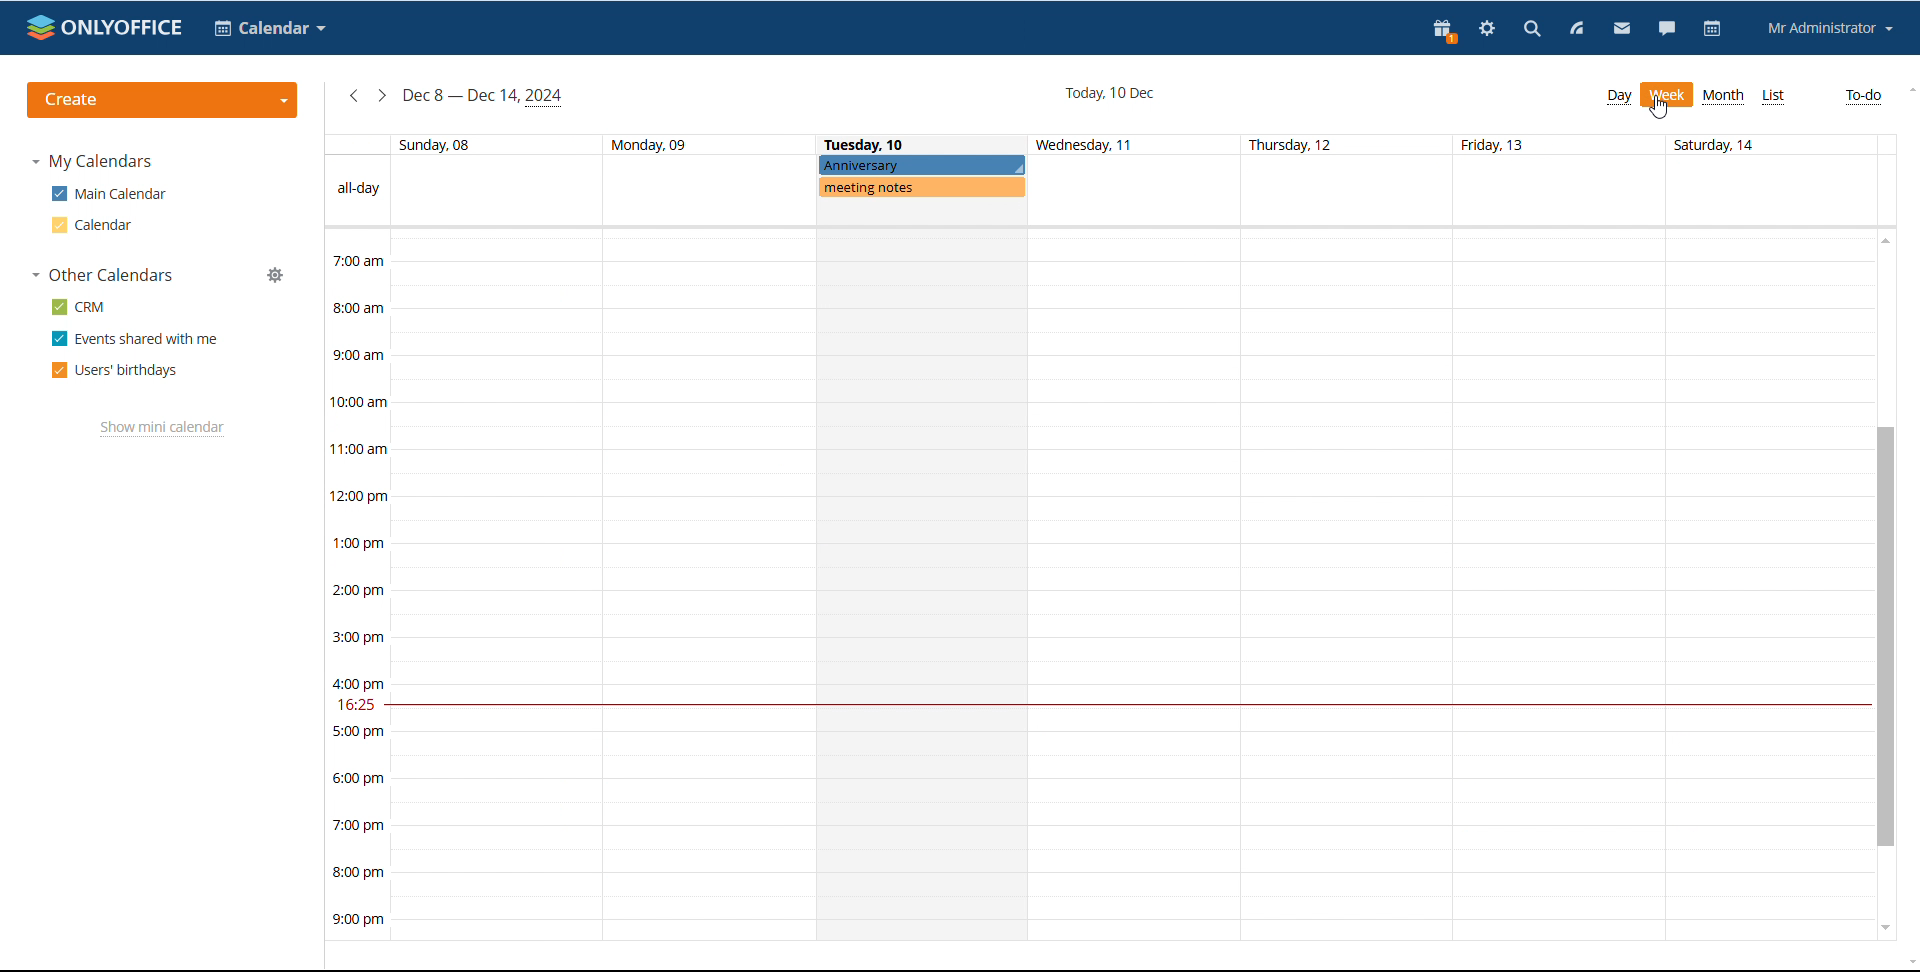 The image size is (1920, 972). Describe the element at coordinates (1886, 637) in the screenshot. I see `scrollbar` at that location.